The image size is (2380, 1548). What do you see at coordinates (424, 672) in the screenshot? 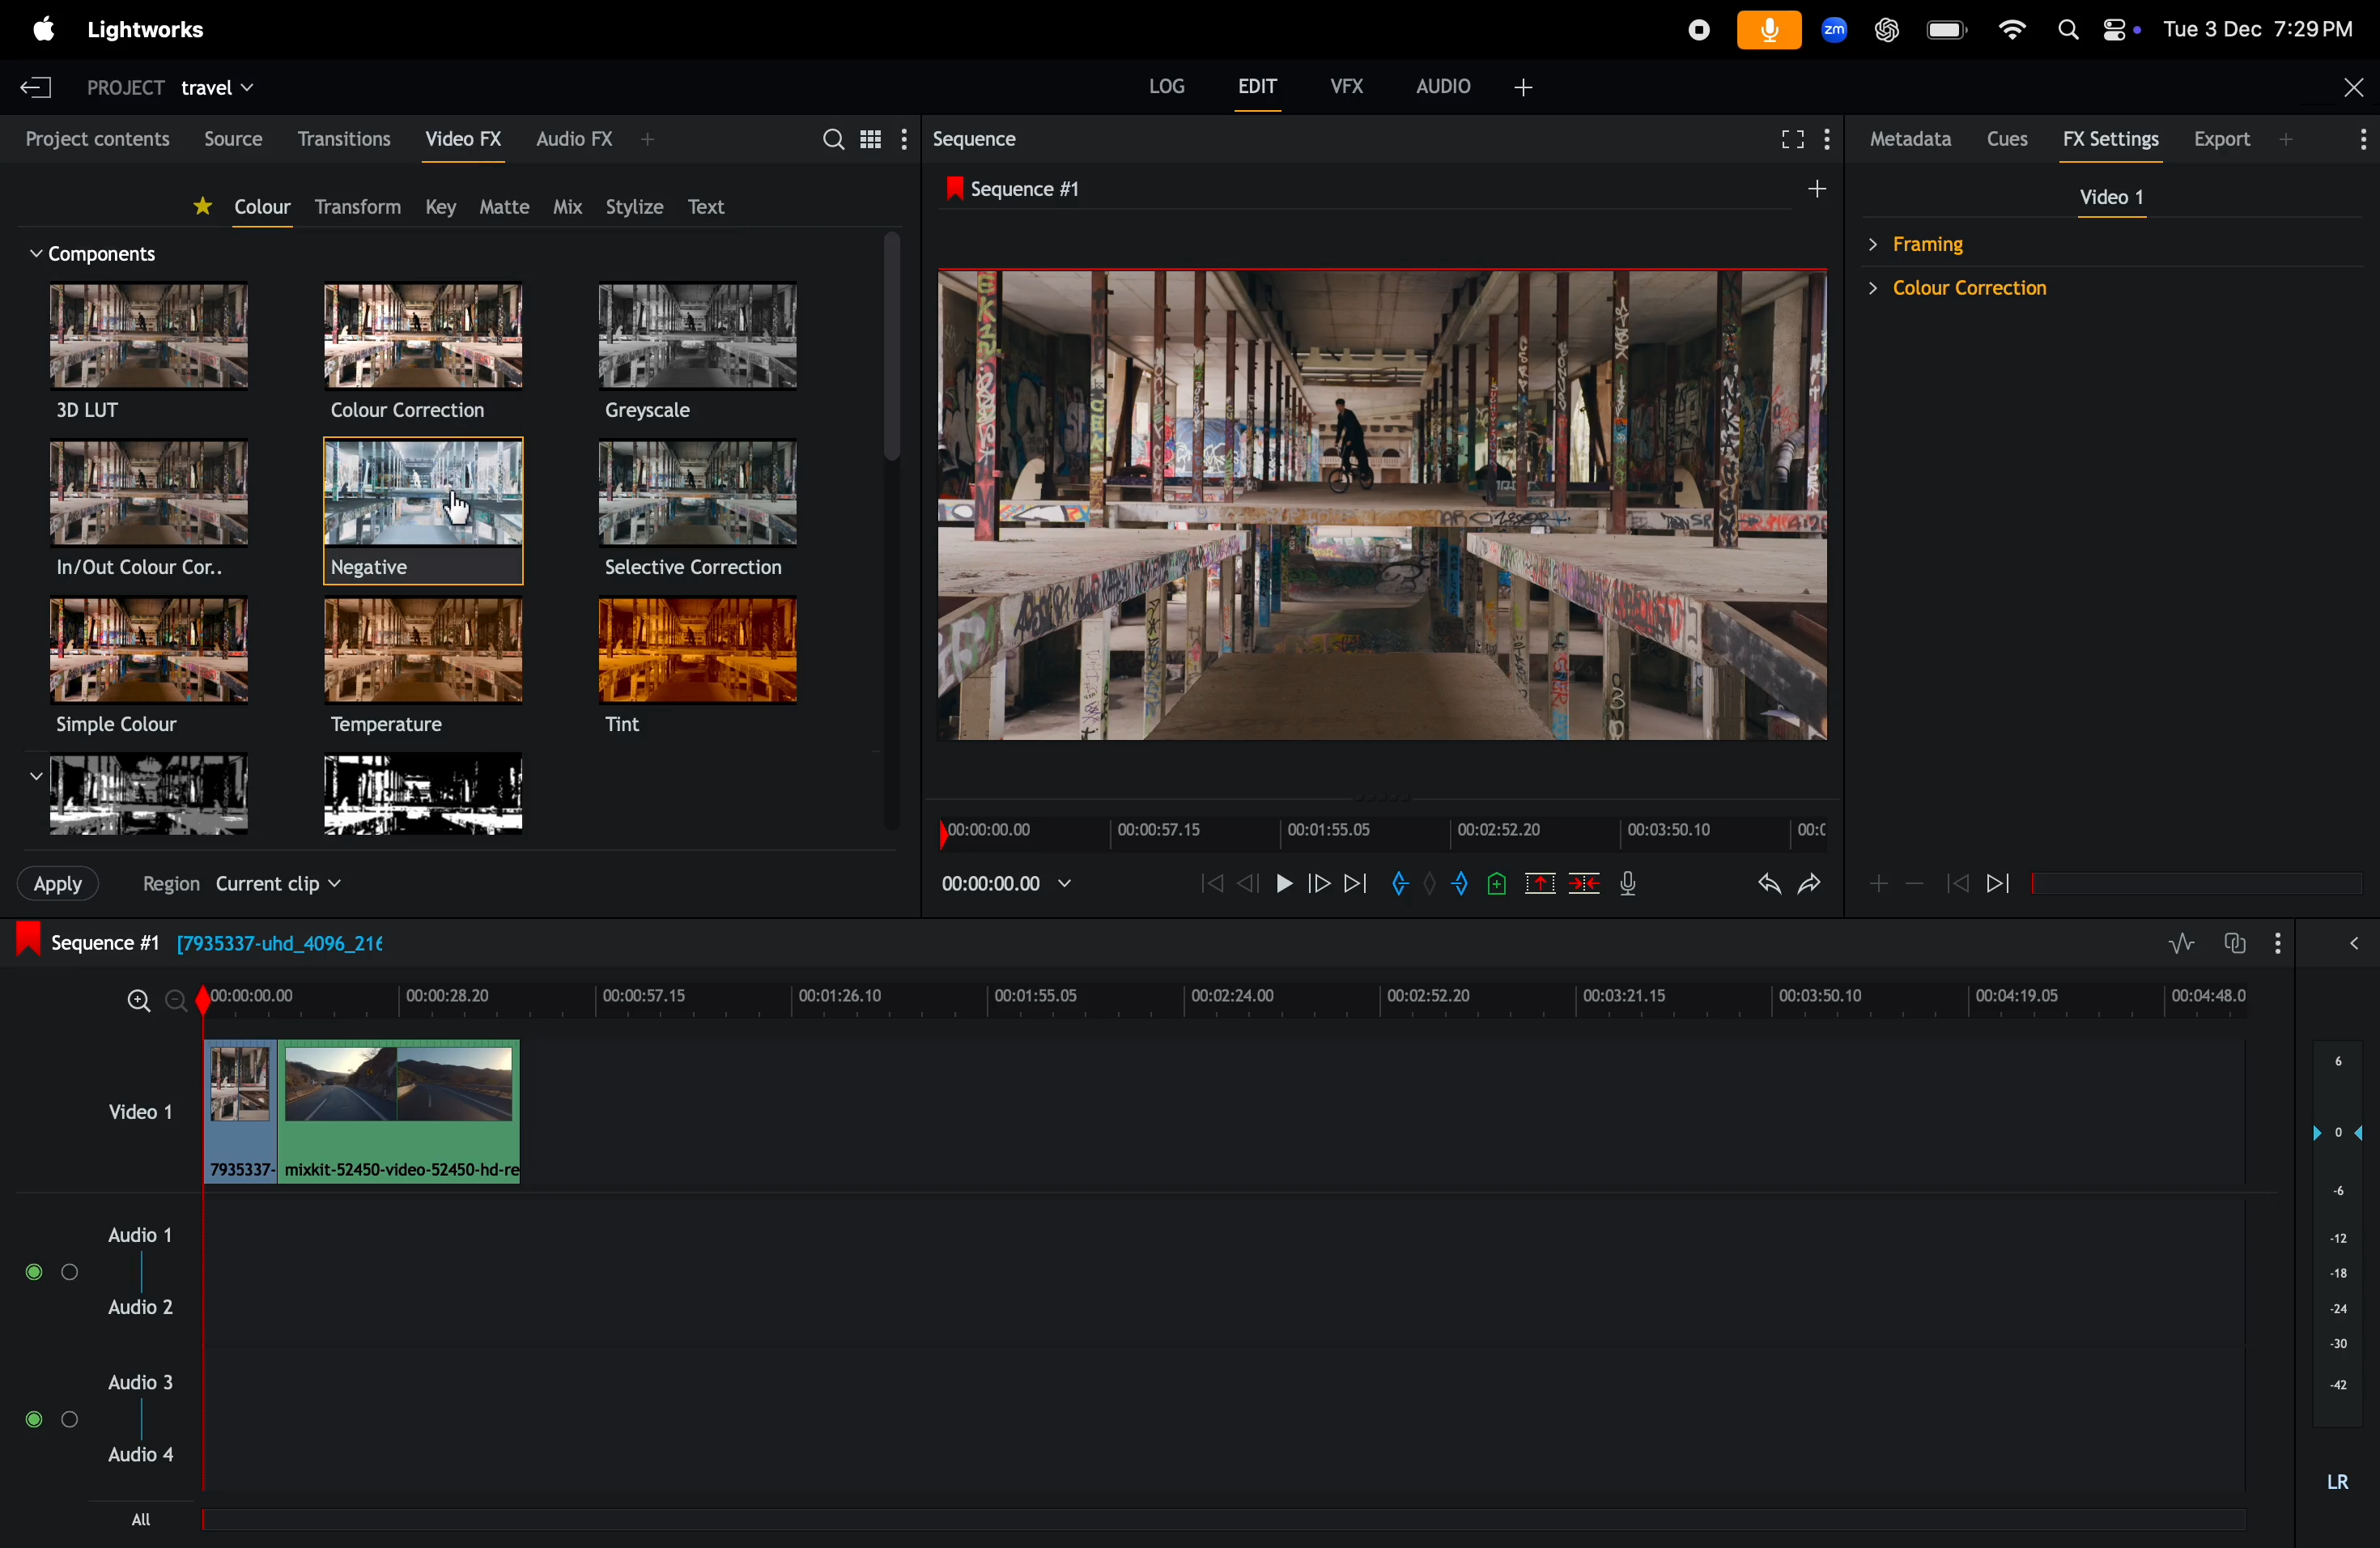
I see `temperature` at bounding box center [424, 672].